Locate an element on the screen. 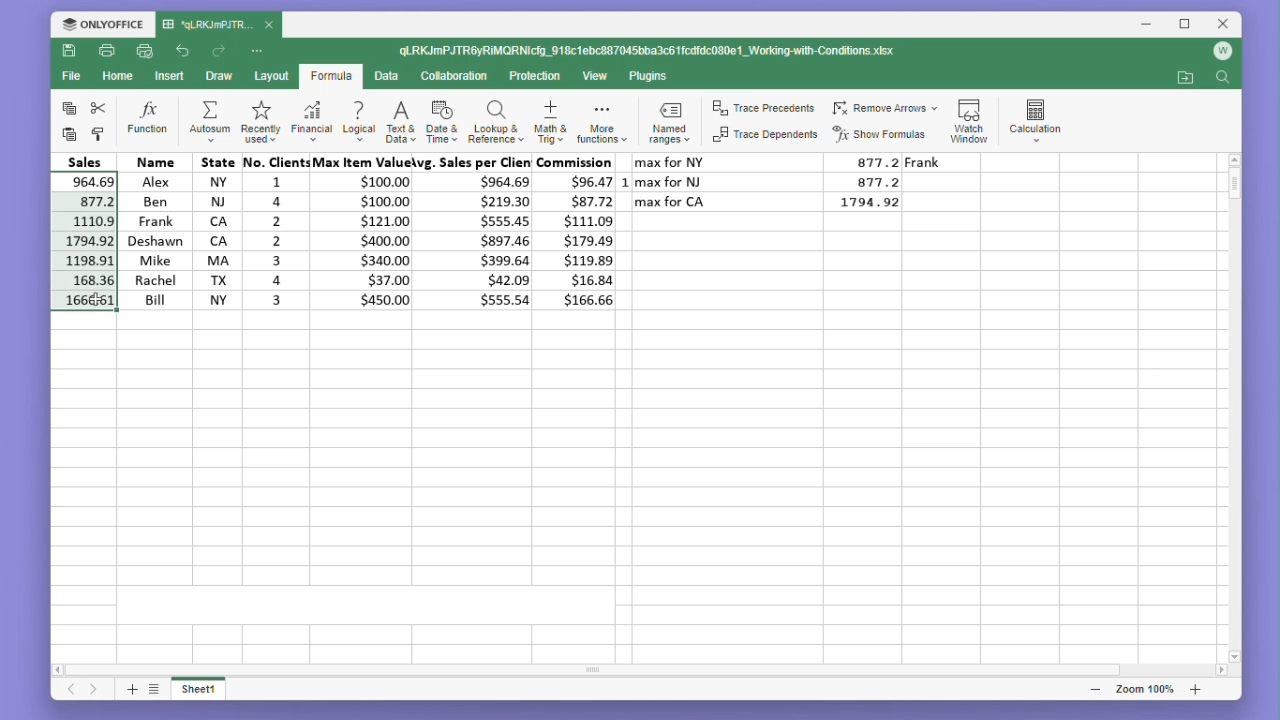 The image size is (1280, 720). sales is located at coordinates (88, 160).